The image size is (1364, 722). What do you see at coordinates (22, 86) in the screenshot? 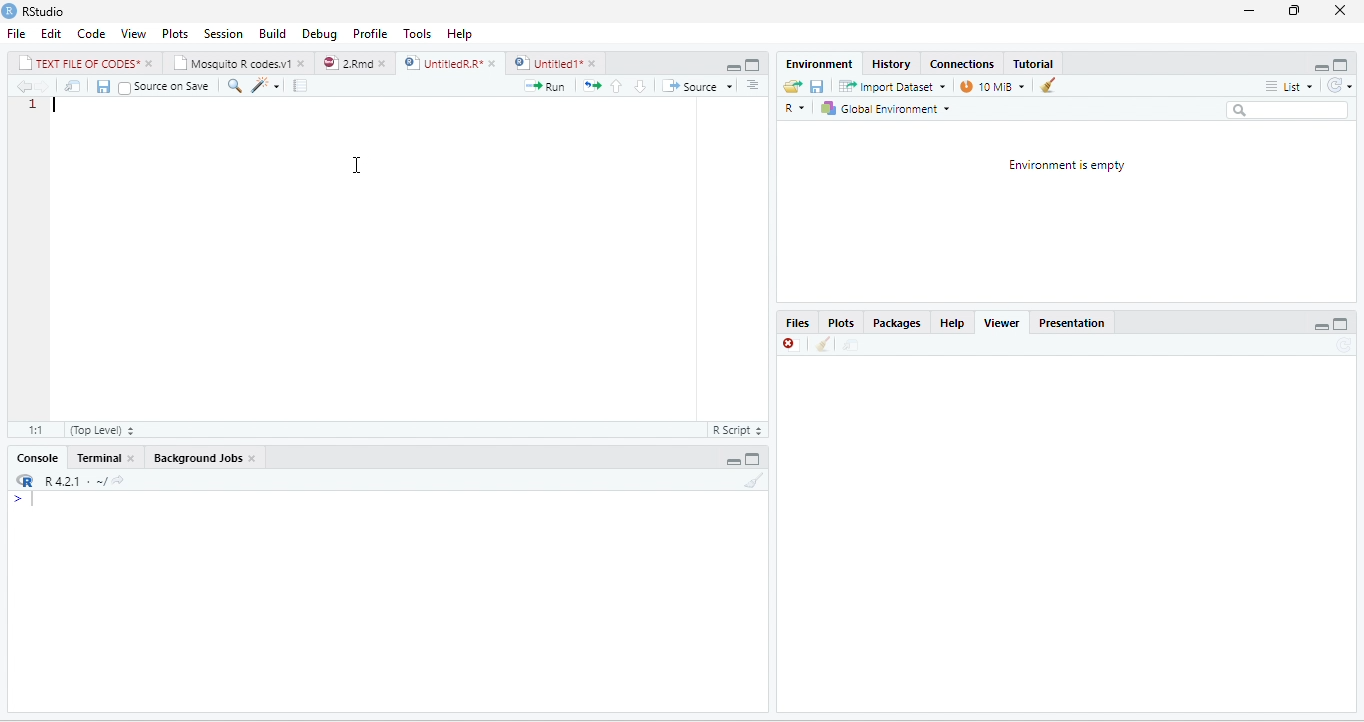
I see `previous ` at bounding box center [22, 86].